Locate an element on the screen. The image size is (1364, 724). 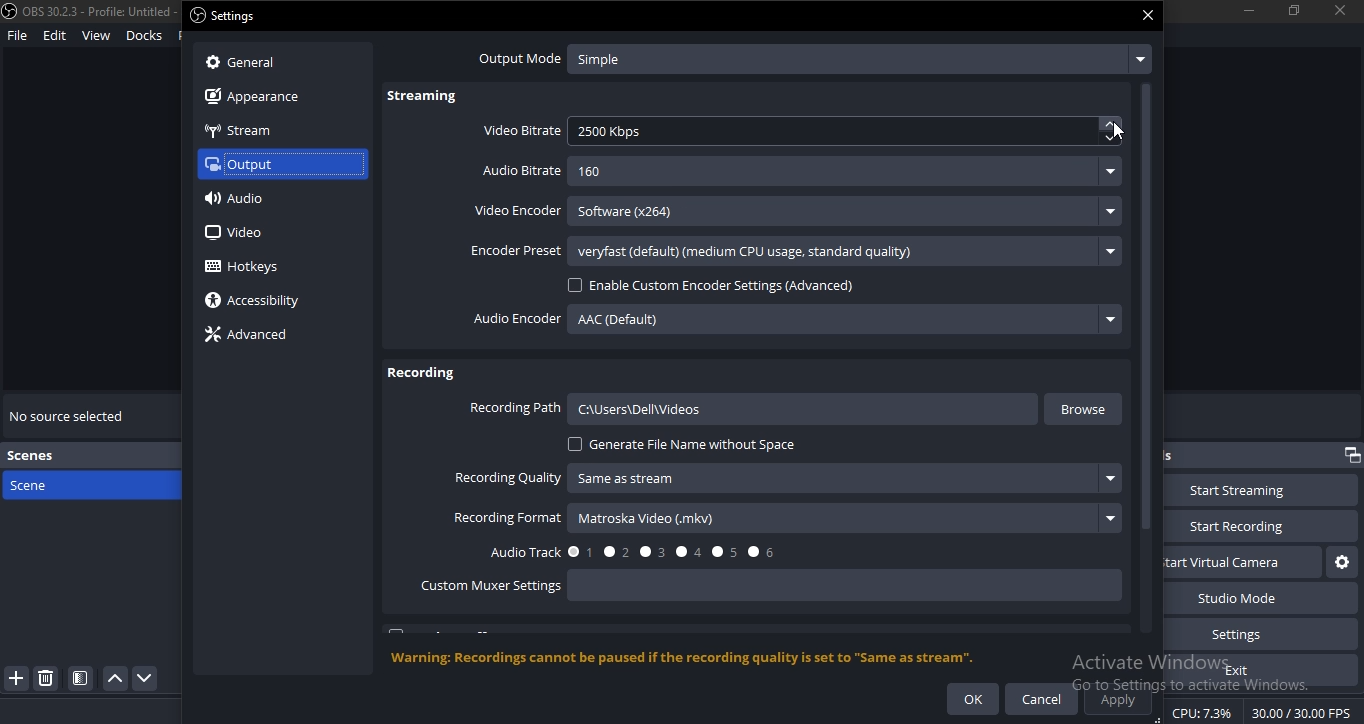
settings is located at coordinates (1252, 633).